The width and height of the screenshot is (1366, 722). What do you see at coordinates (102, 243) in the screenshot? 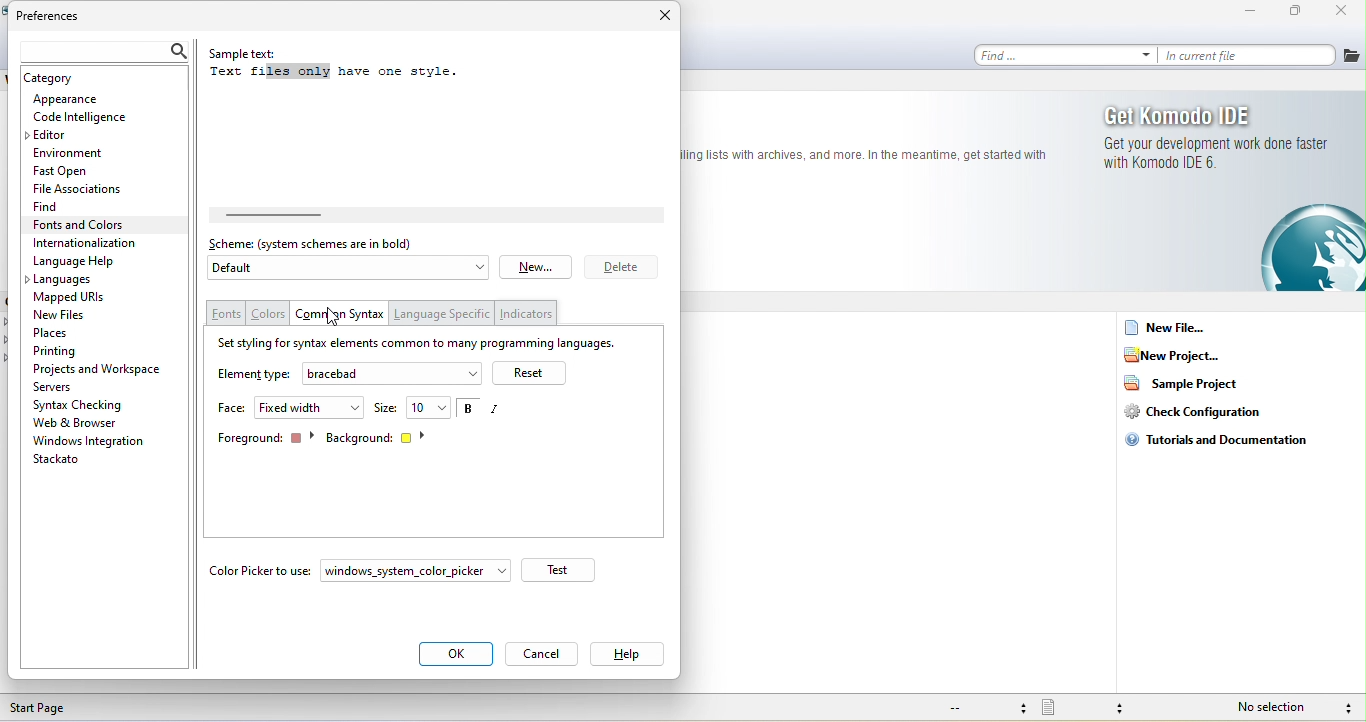
I see `internationalization` at bounding box center [102, 243].